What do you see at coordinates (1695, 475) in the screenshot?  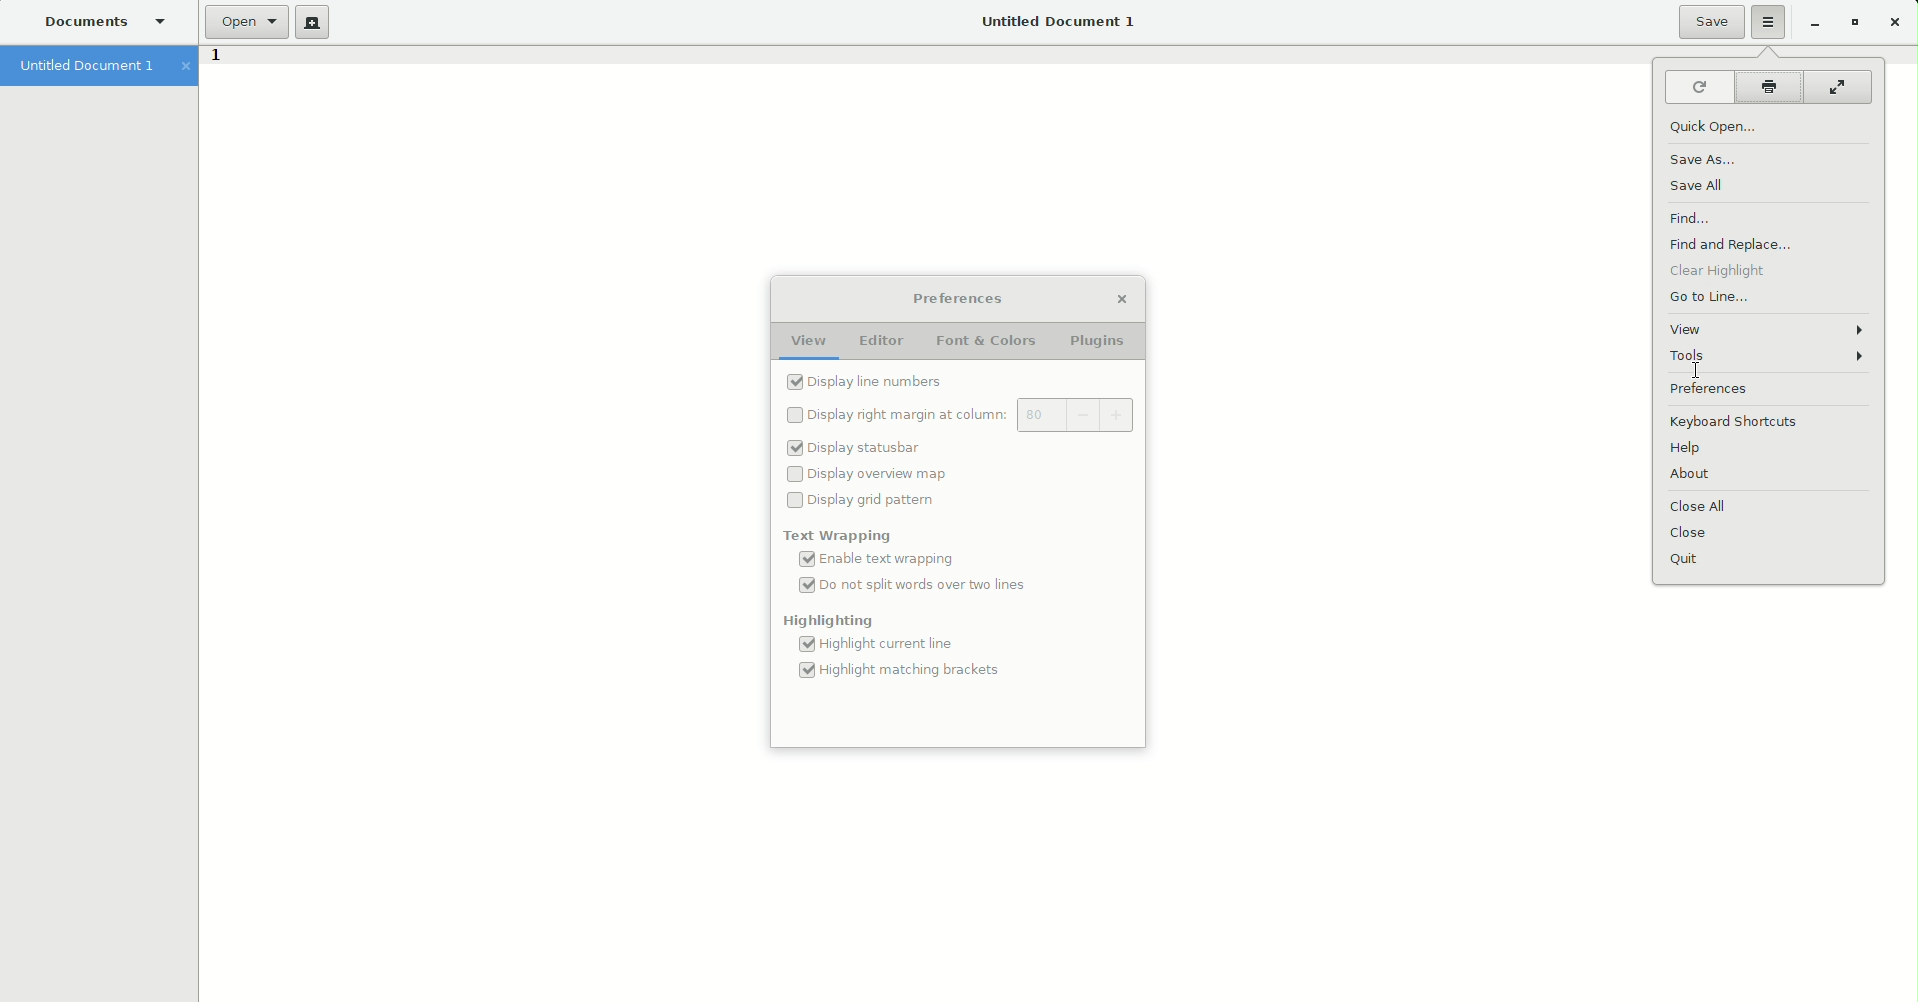 I see `About` at bounding box center [1695, 475].